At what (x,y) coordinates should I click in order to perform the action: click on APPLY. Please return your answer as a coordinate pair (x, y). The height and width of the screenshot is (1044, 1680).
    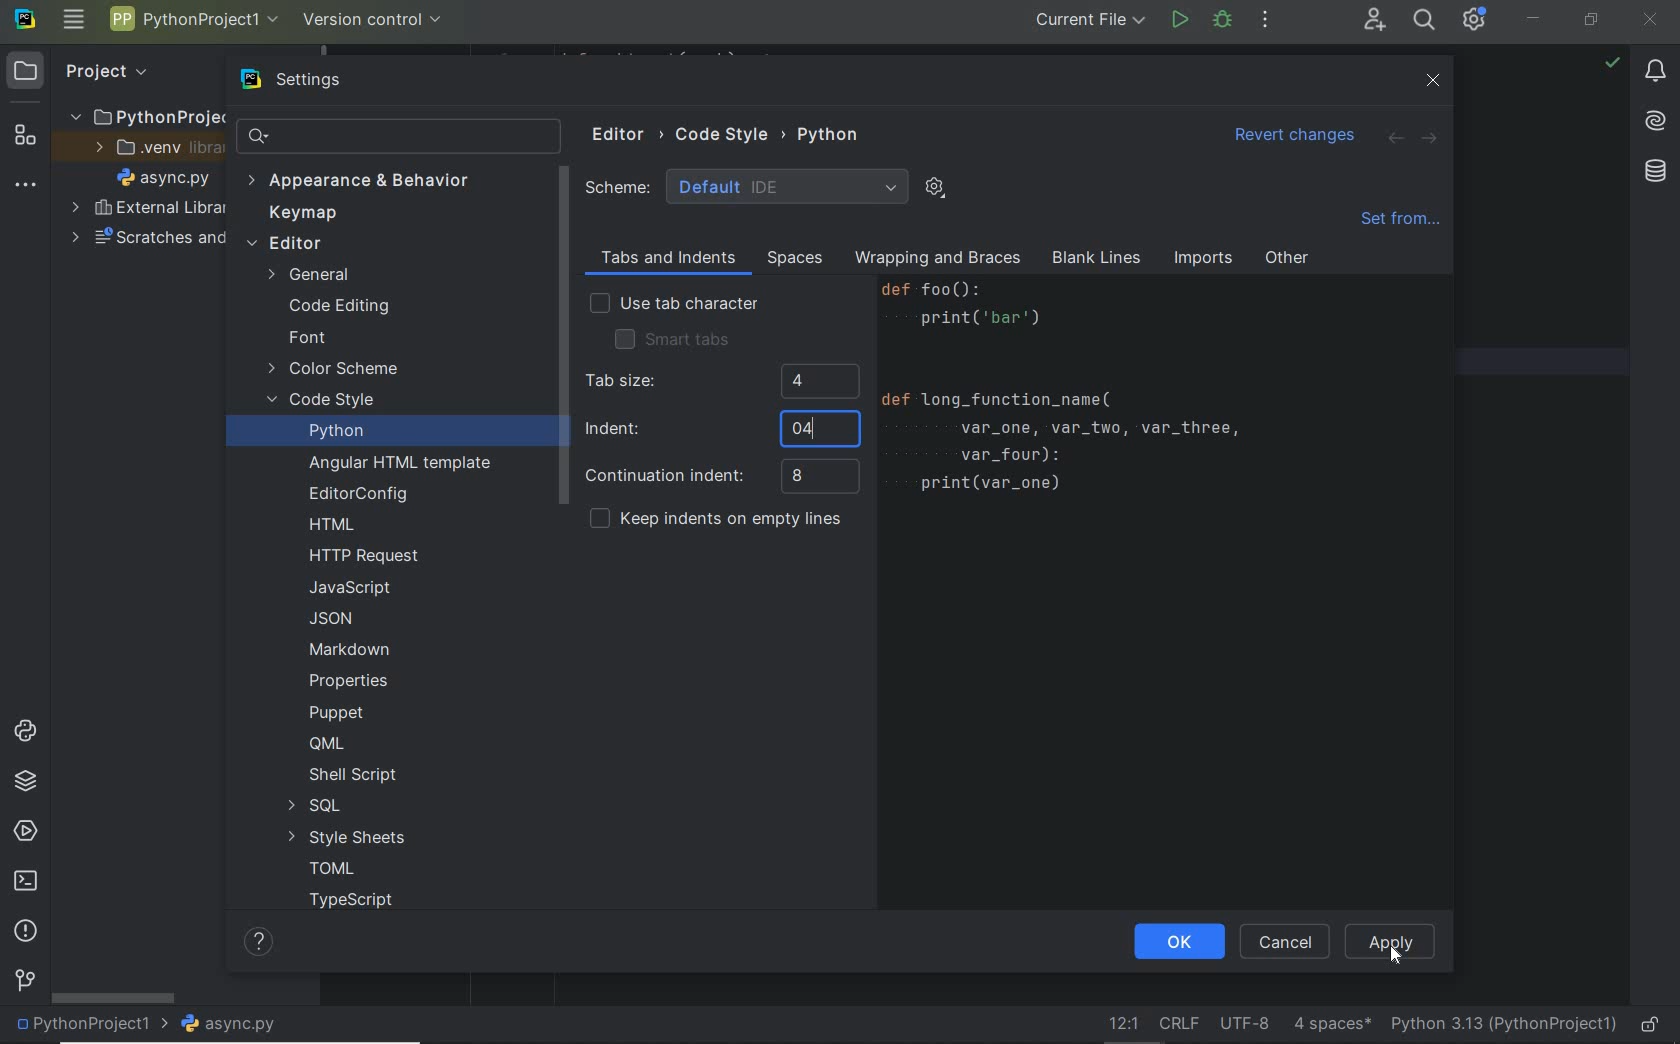
    Looking at the image, I should click on (1400, 941).